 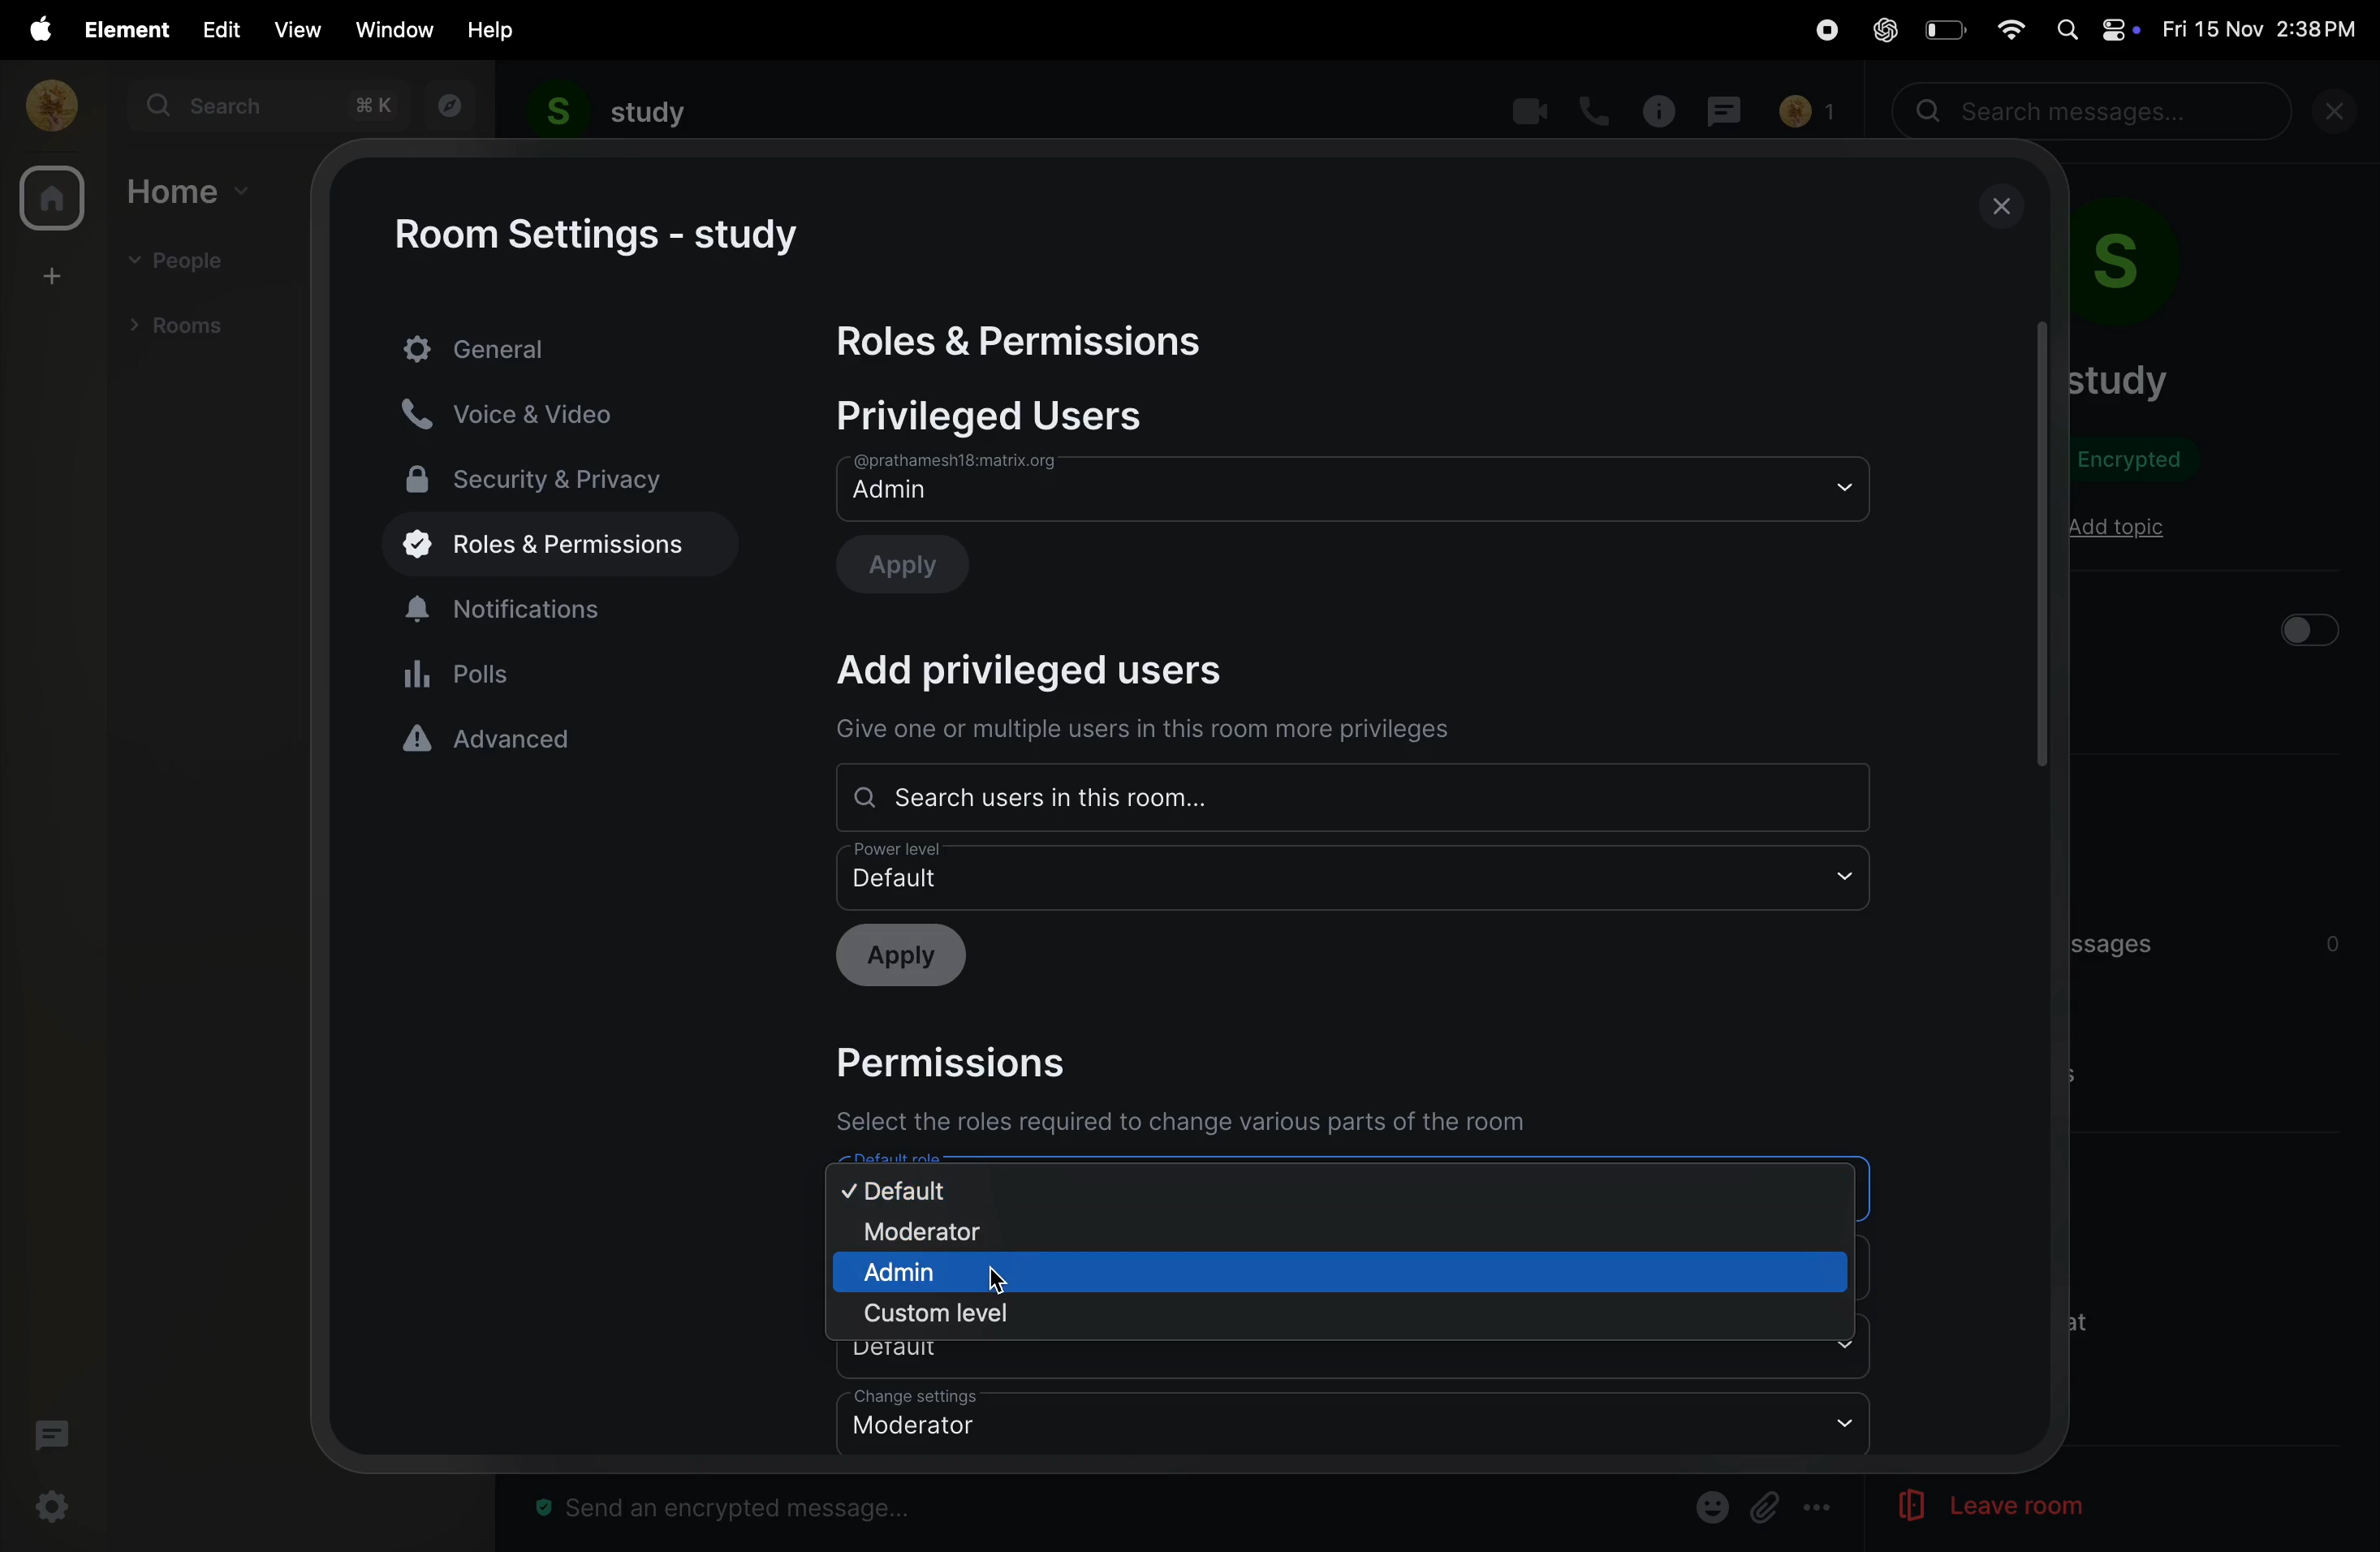 What do you see at coordinates (51, 201) in the screenshot?
I see `home ` at bounding box center [51, 201].